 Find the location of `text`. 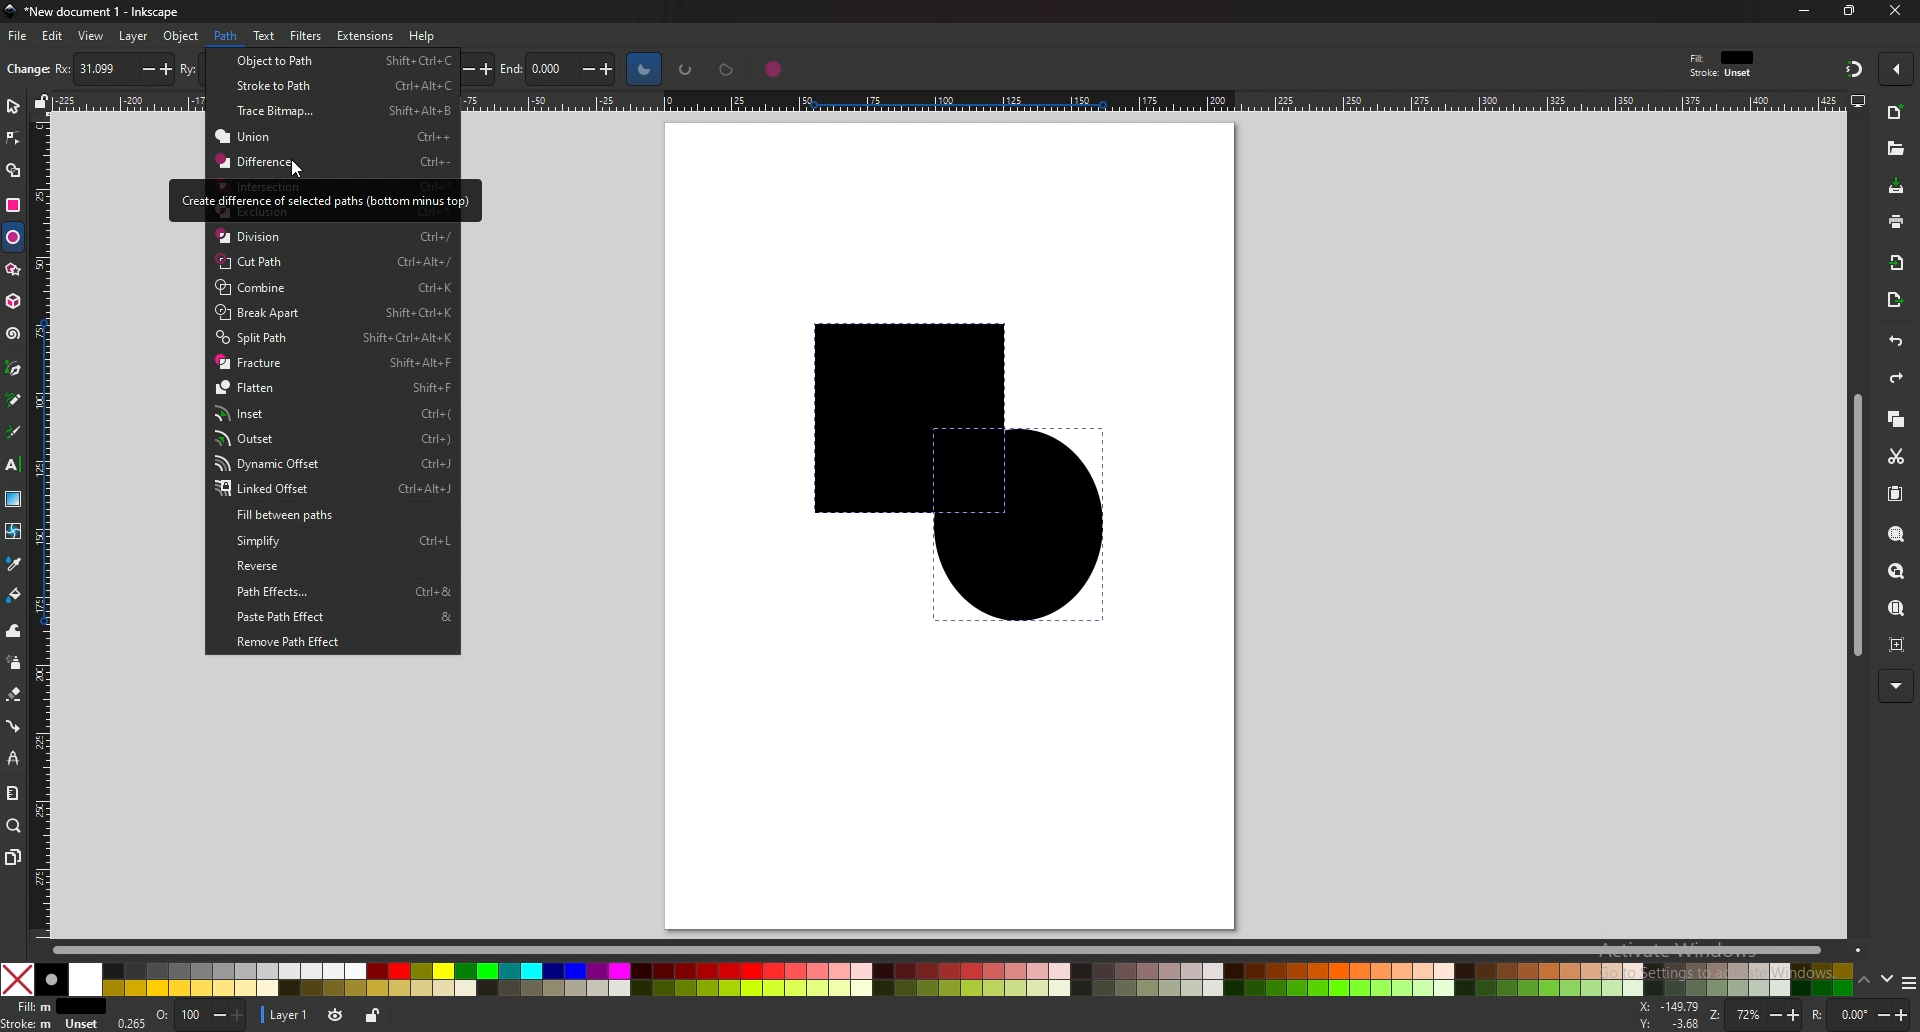

text is located at coordinates (13, 465).